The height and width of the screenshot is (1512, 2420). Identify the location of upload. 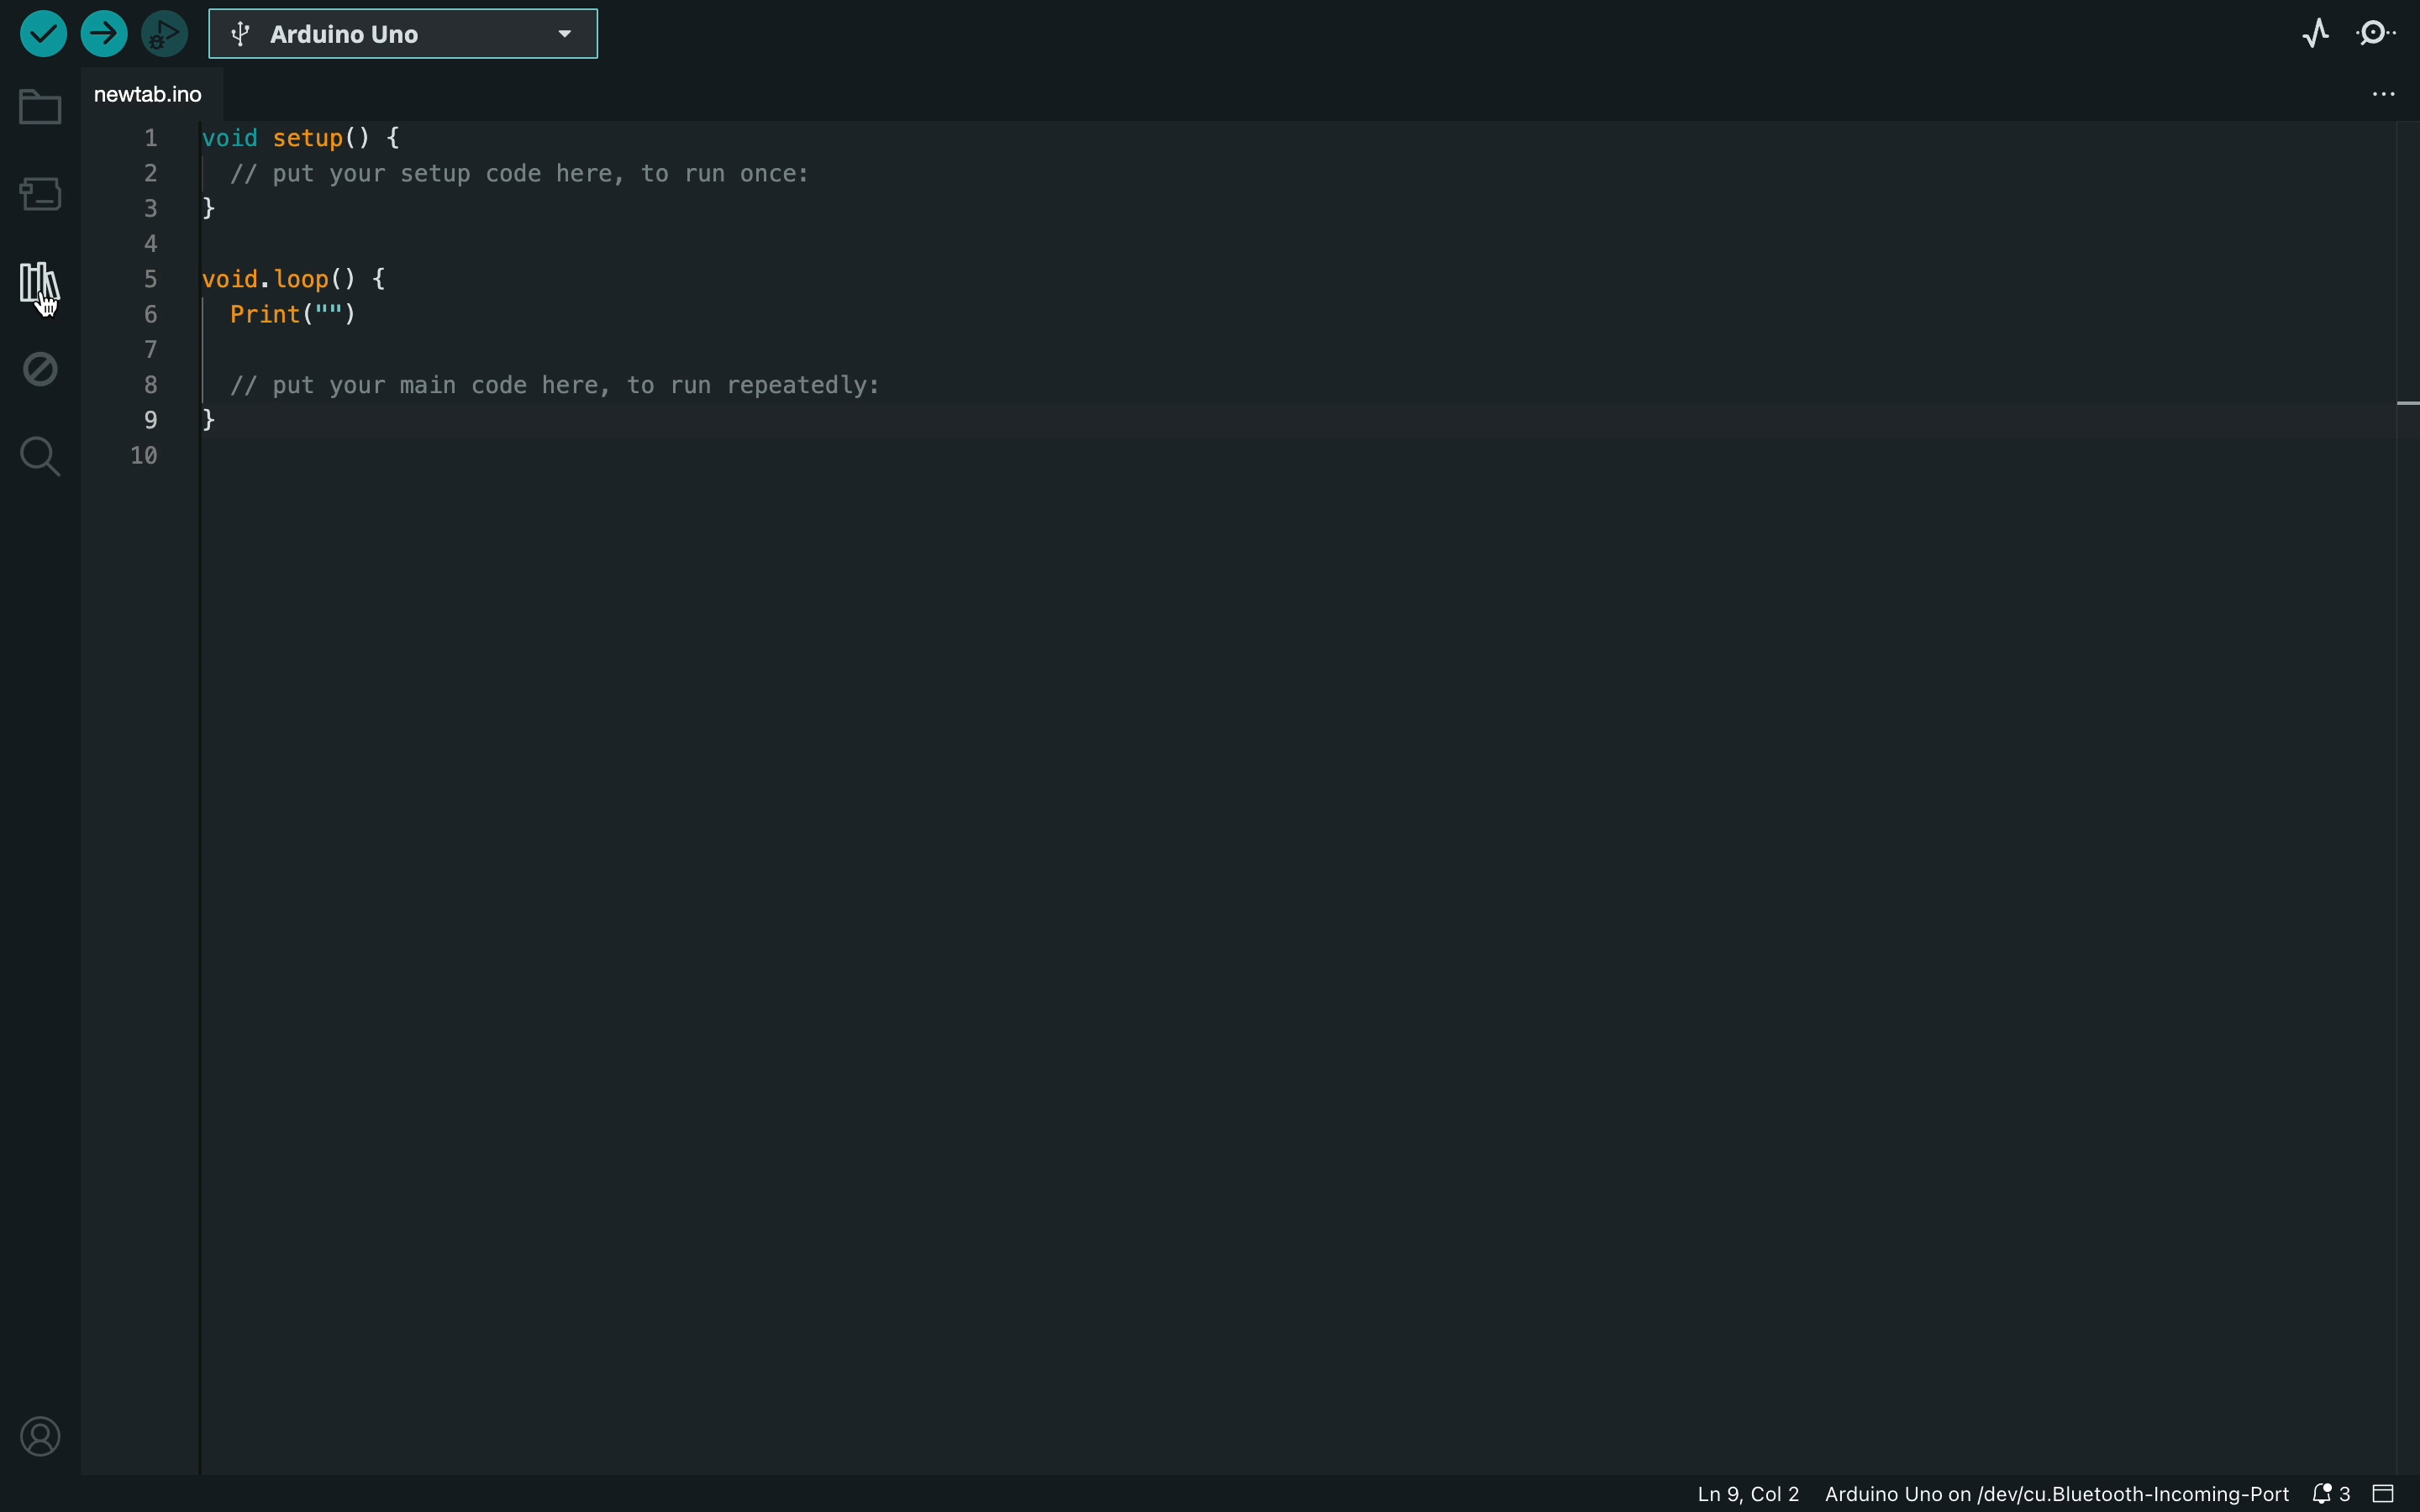
(102, 32).